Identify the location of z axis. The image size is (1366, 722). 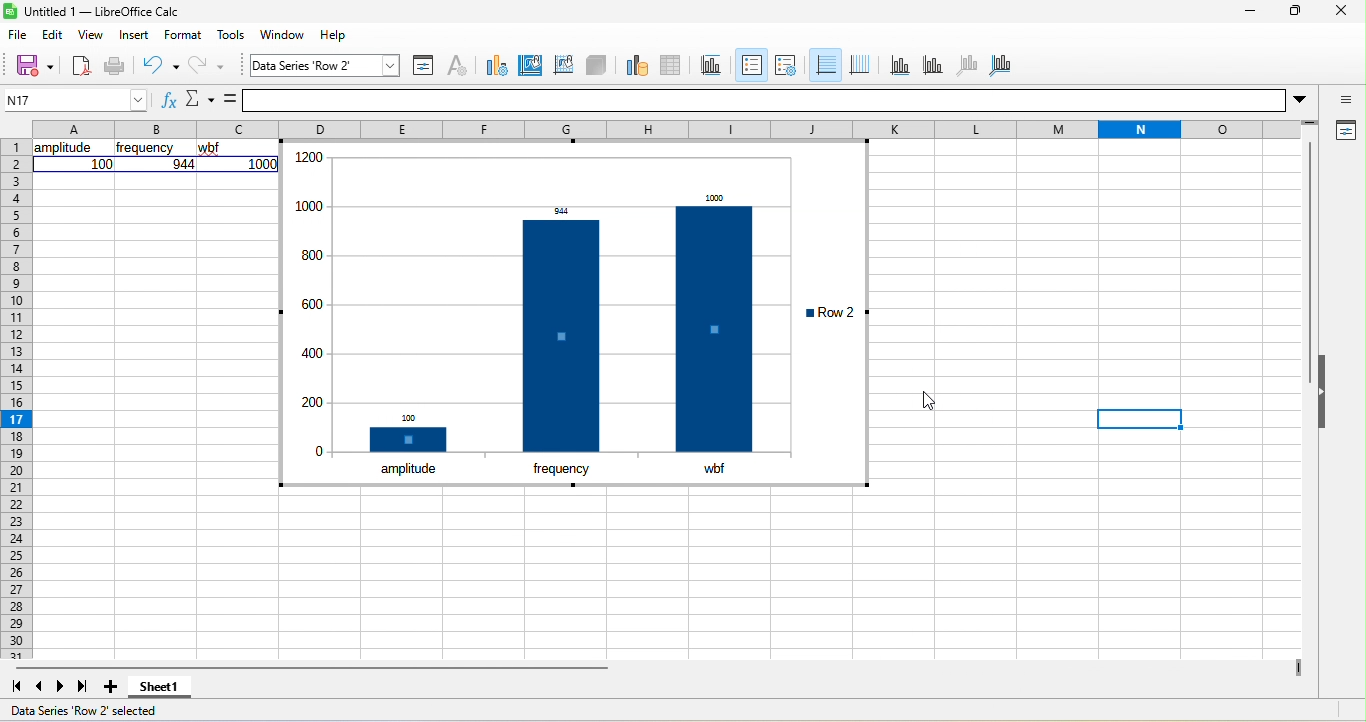
(974, 66).